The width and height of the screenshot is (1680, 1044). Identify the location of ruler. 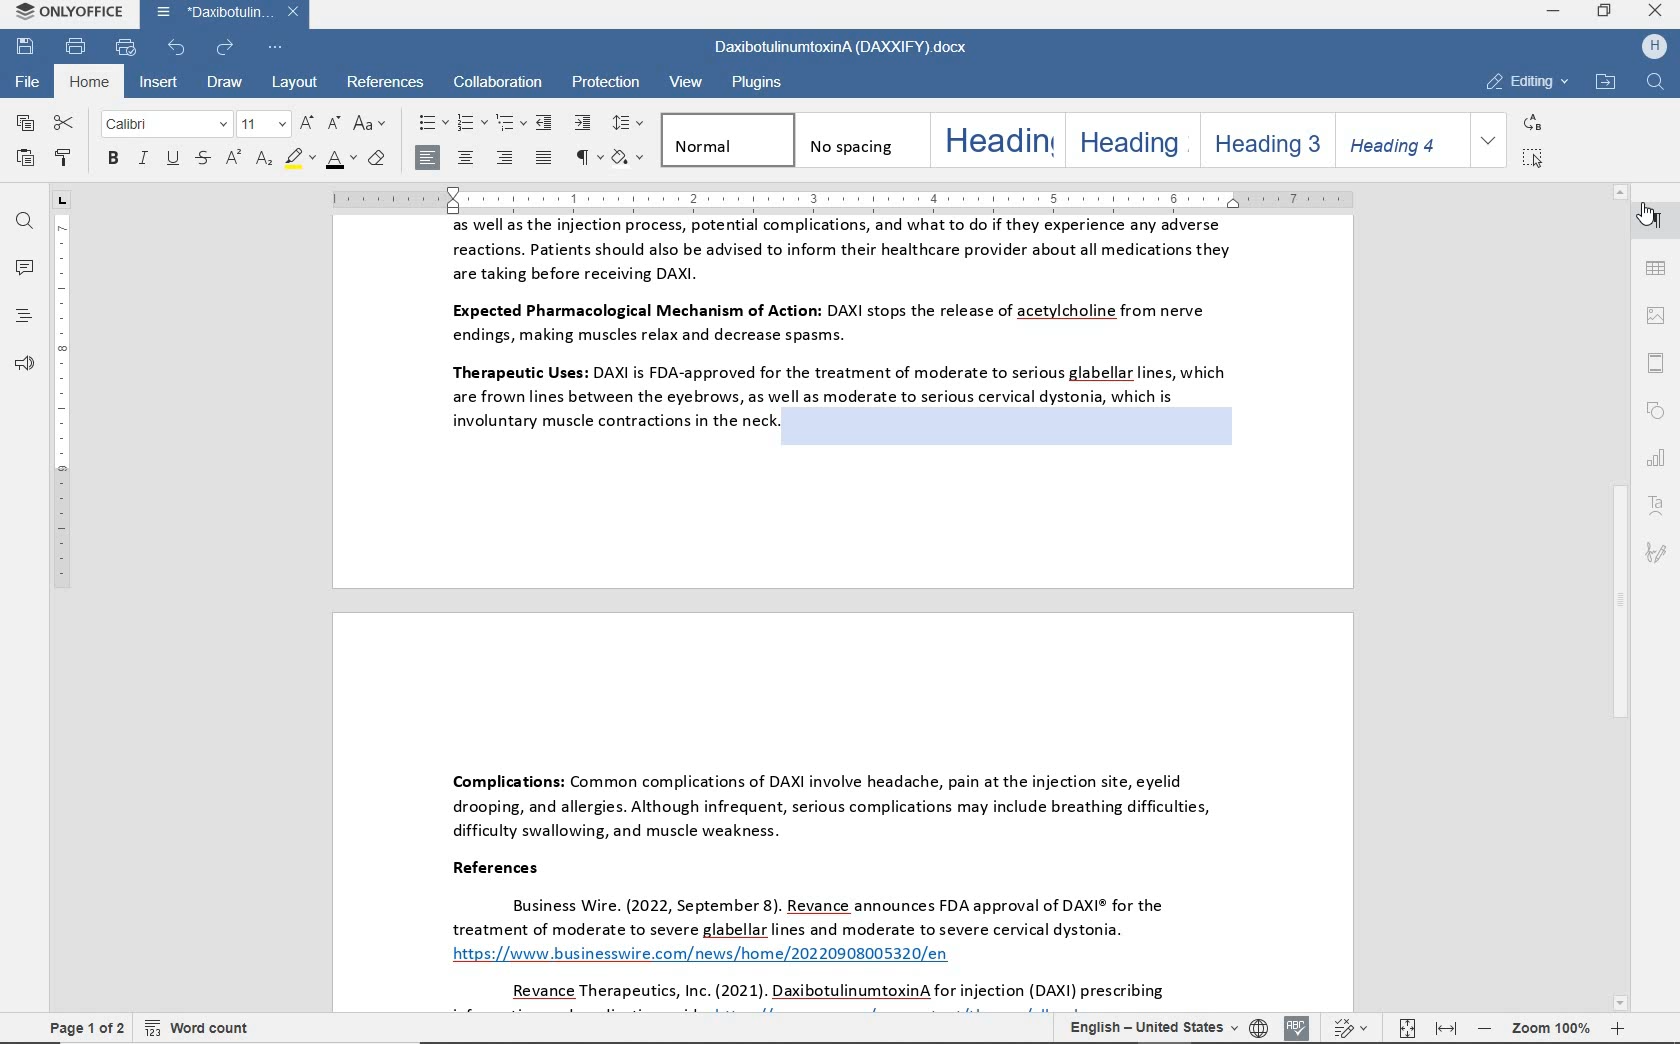
(63, 611).